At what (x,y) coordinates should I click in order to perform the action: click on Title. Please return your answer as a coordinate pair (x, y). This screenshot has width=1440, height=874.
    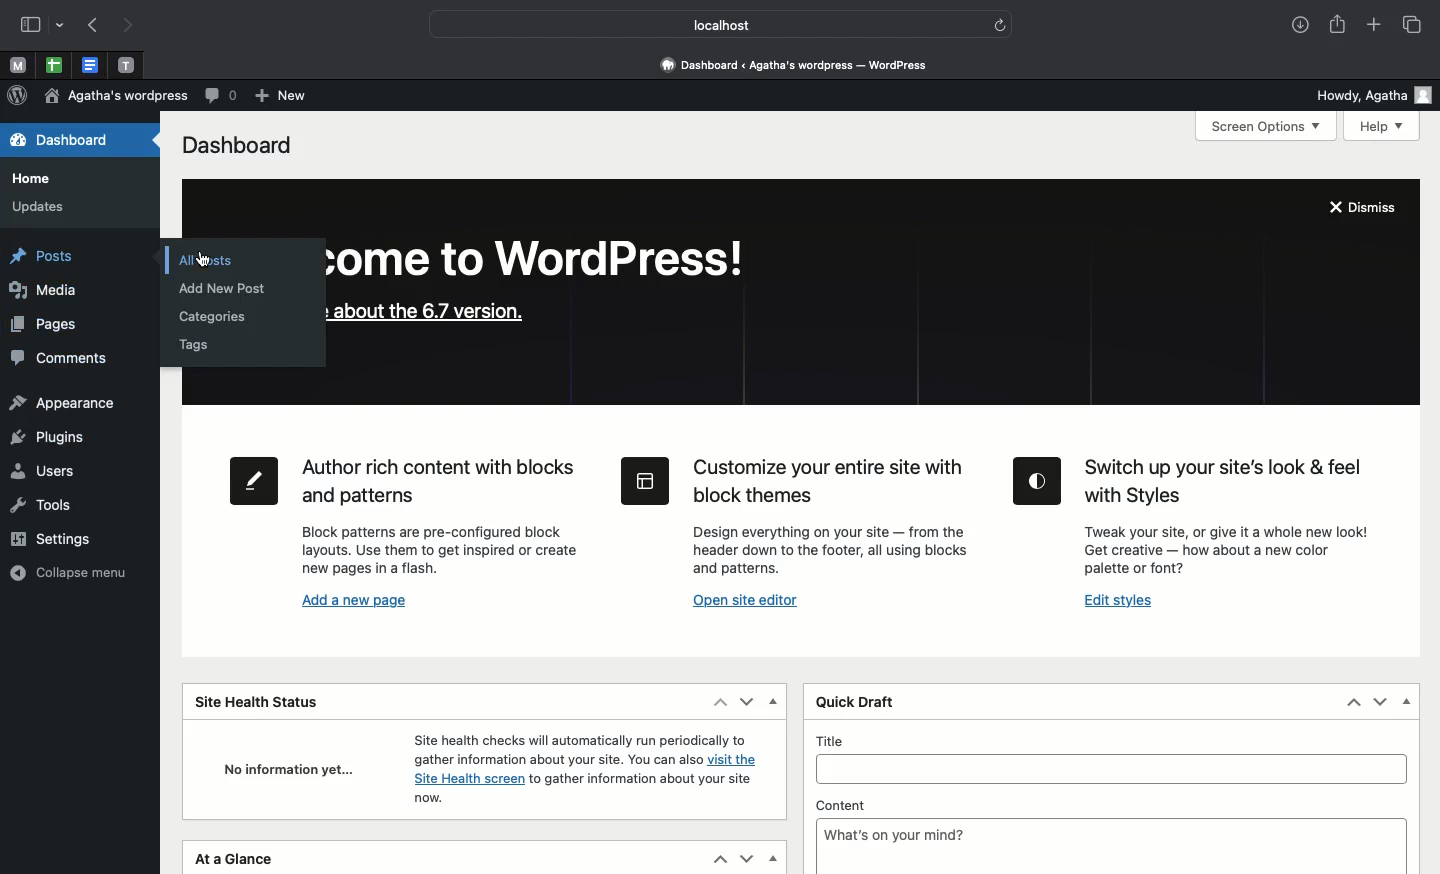
    Looking at the image, I should click on (1111, 768).